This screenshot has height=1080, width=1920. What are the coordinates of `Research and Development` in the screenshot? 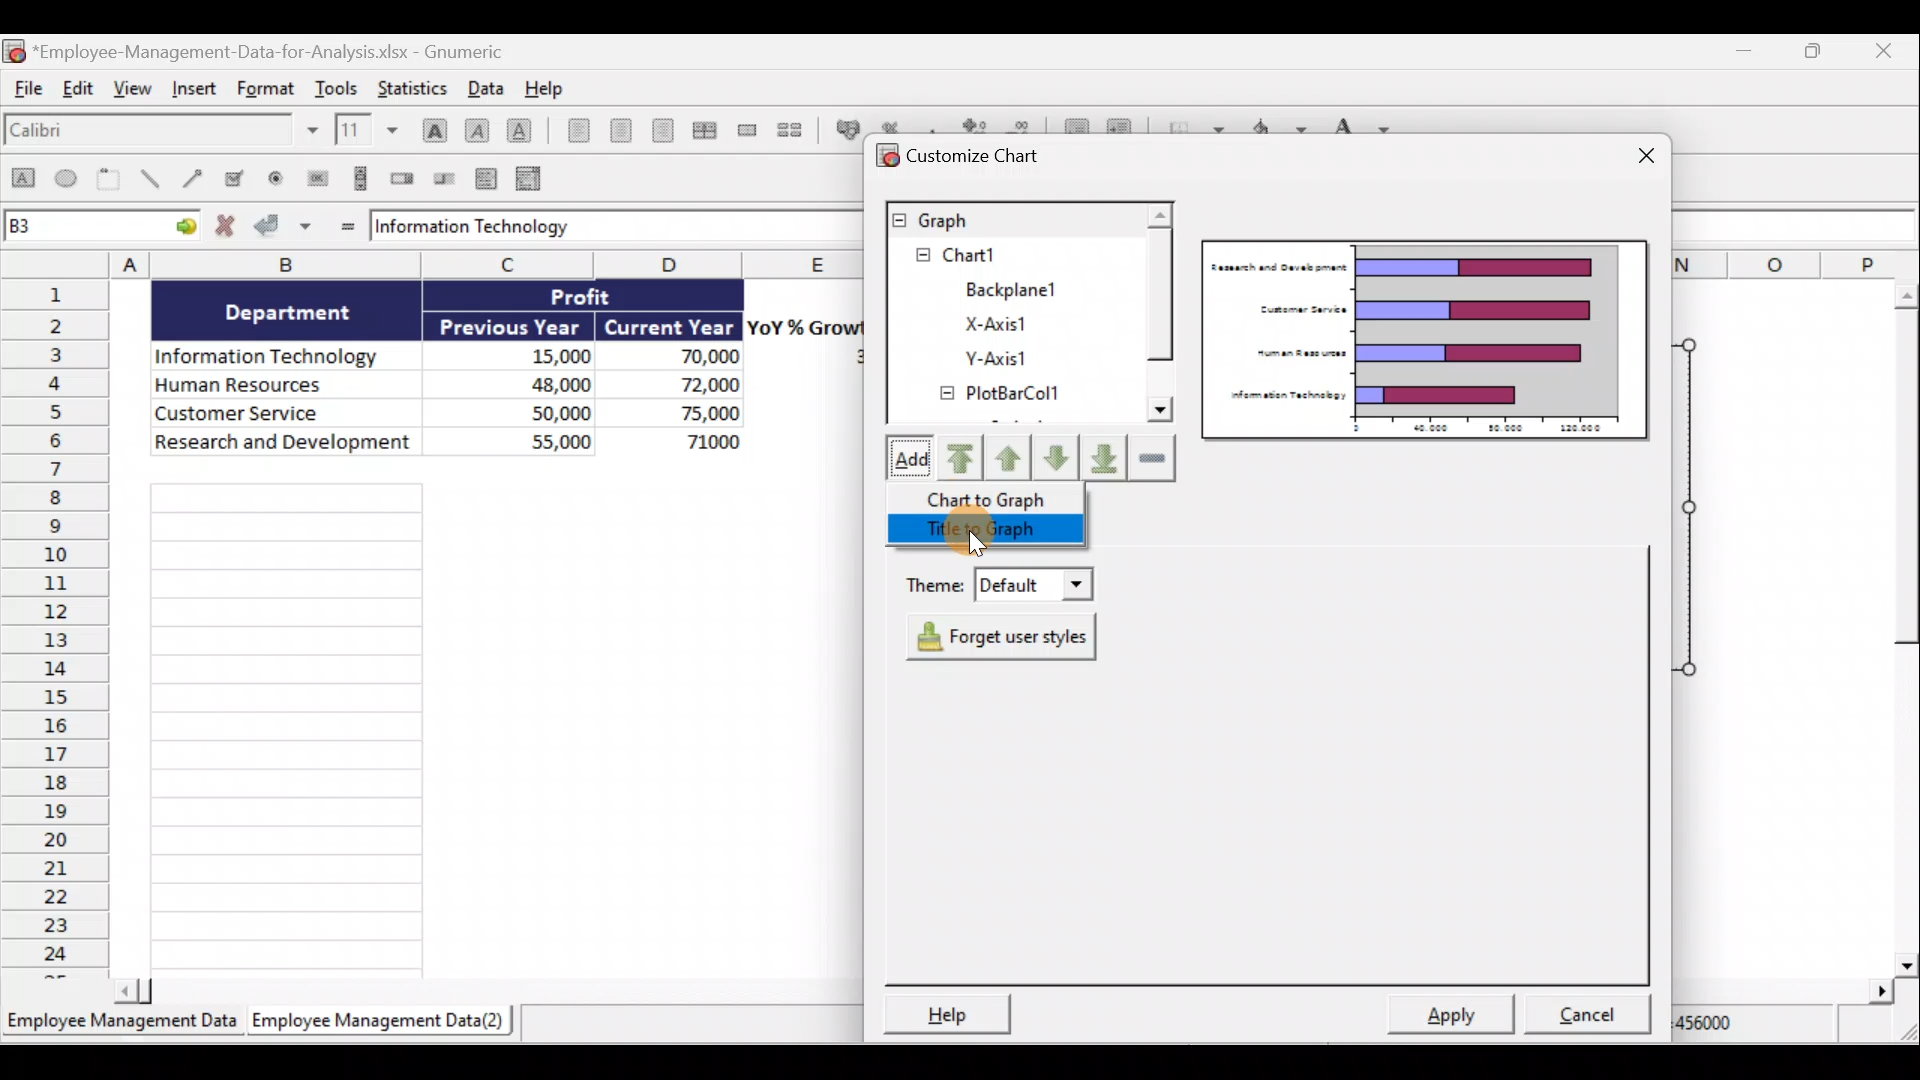 It's located at (283, 447).